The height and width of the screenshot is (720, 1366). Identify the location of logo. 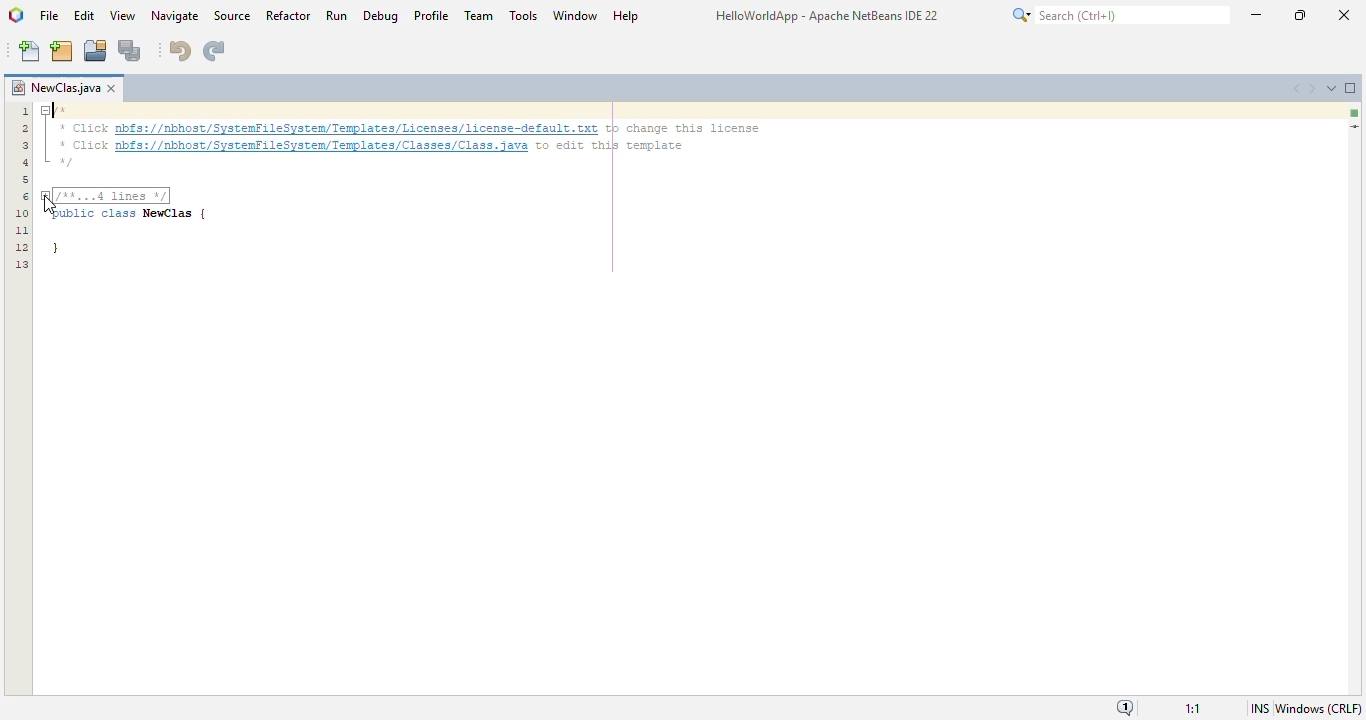
(16, 15).